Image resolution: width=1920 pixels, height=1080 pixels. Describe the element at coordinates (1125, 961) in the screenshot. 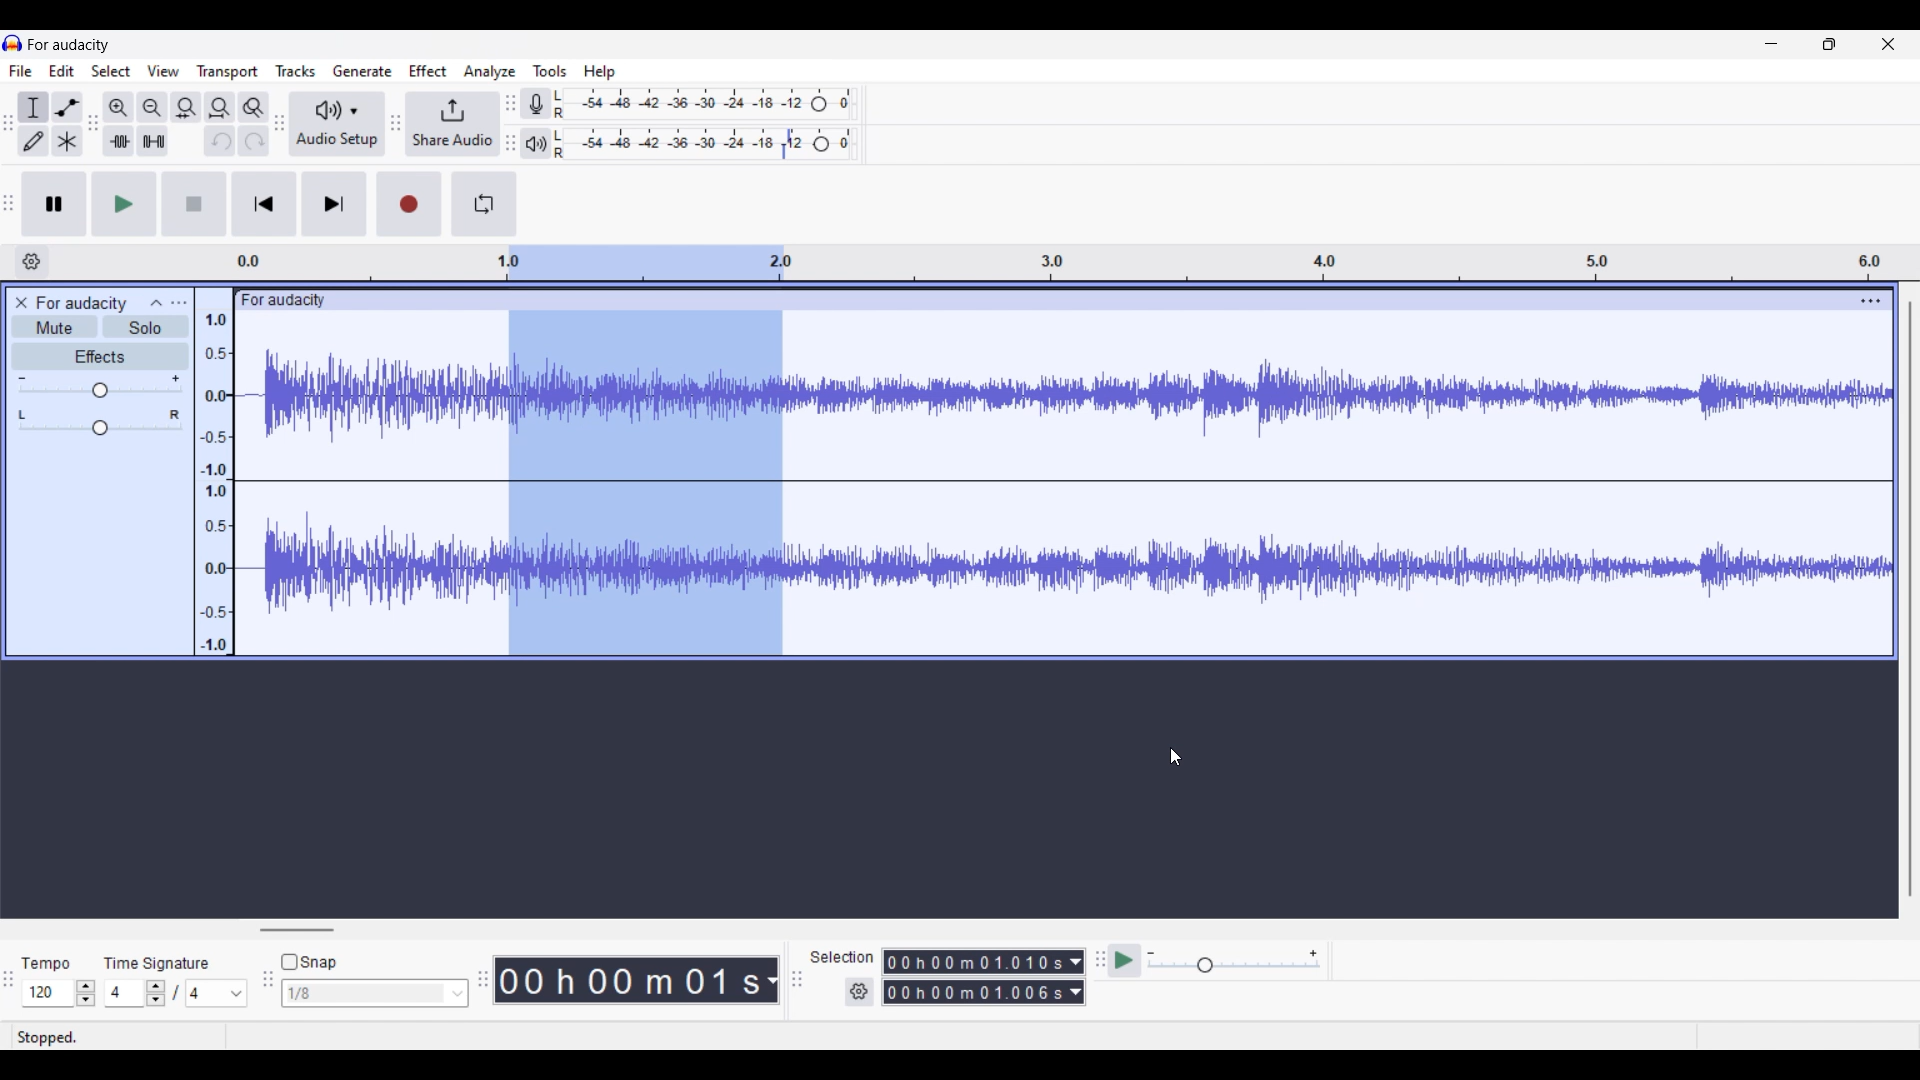

I see `Play at speed once/Play at speed` at that location.